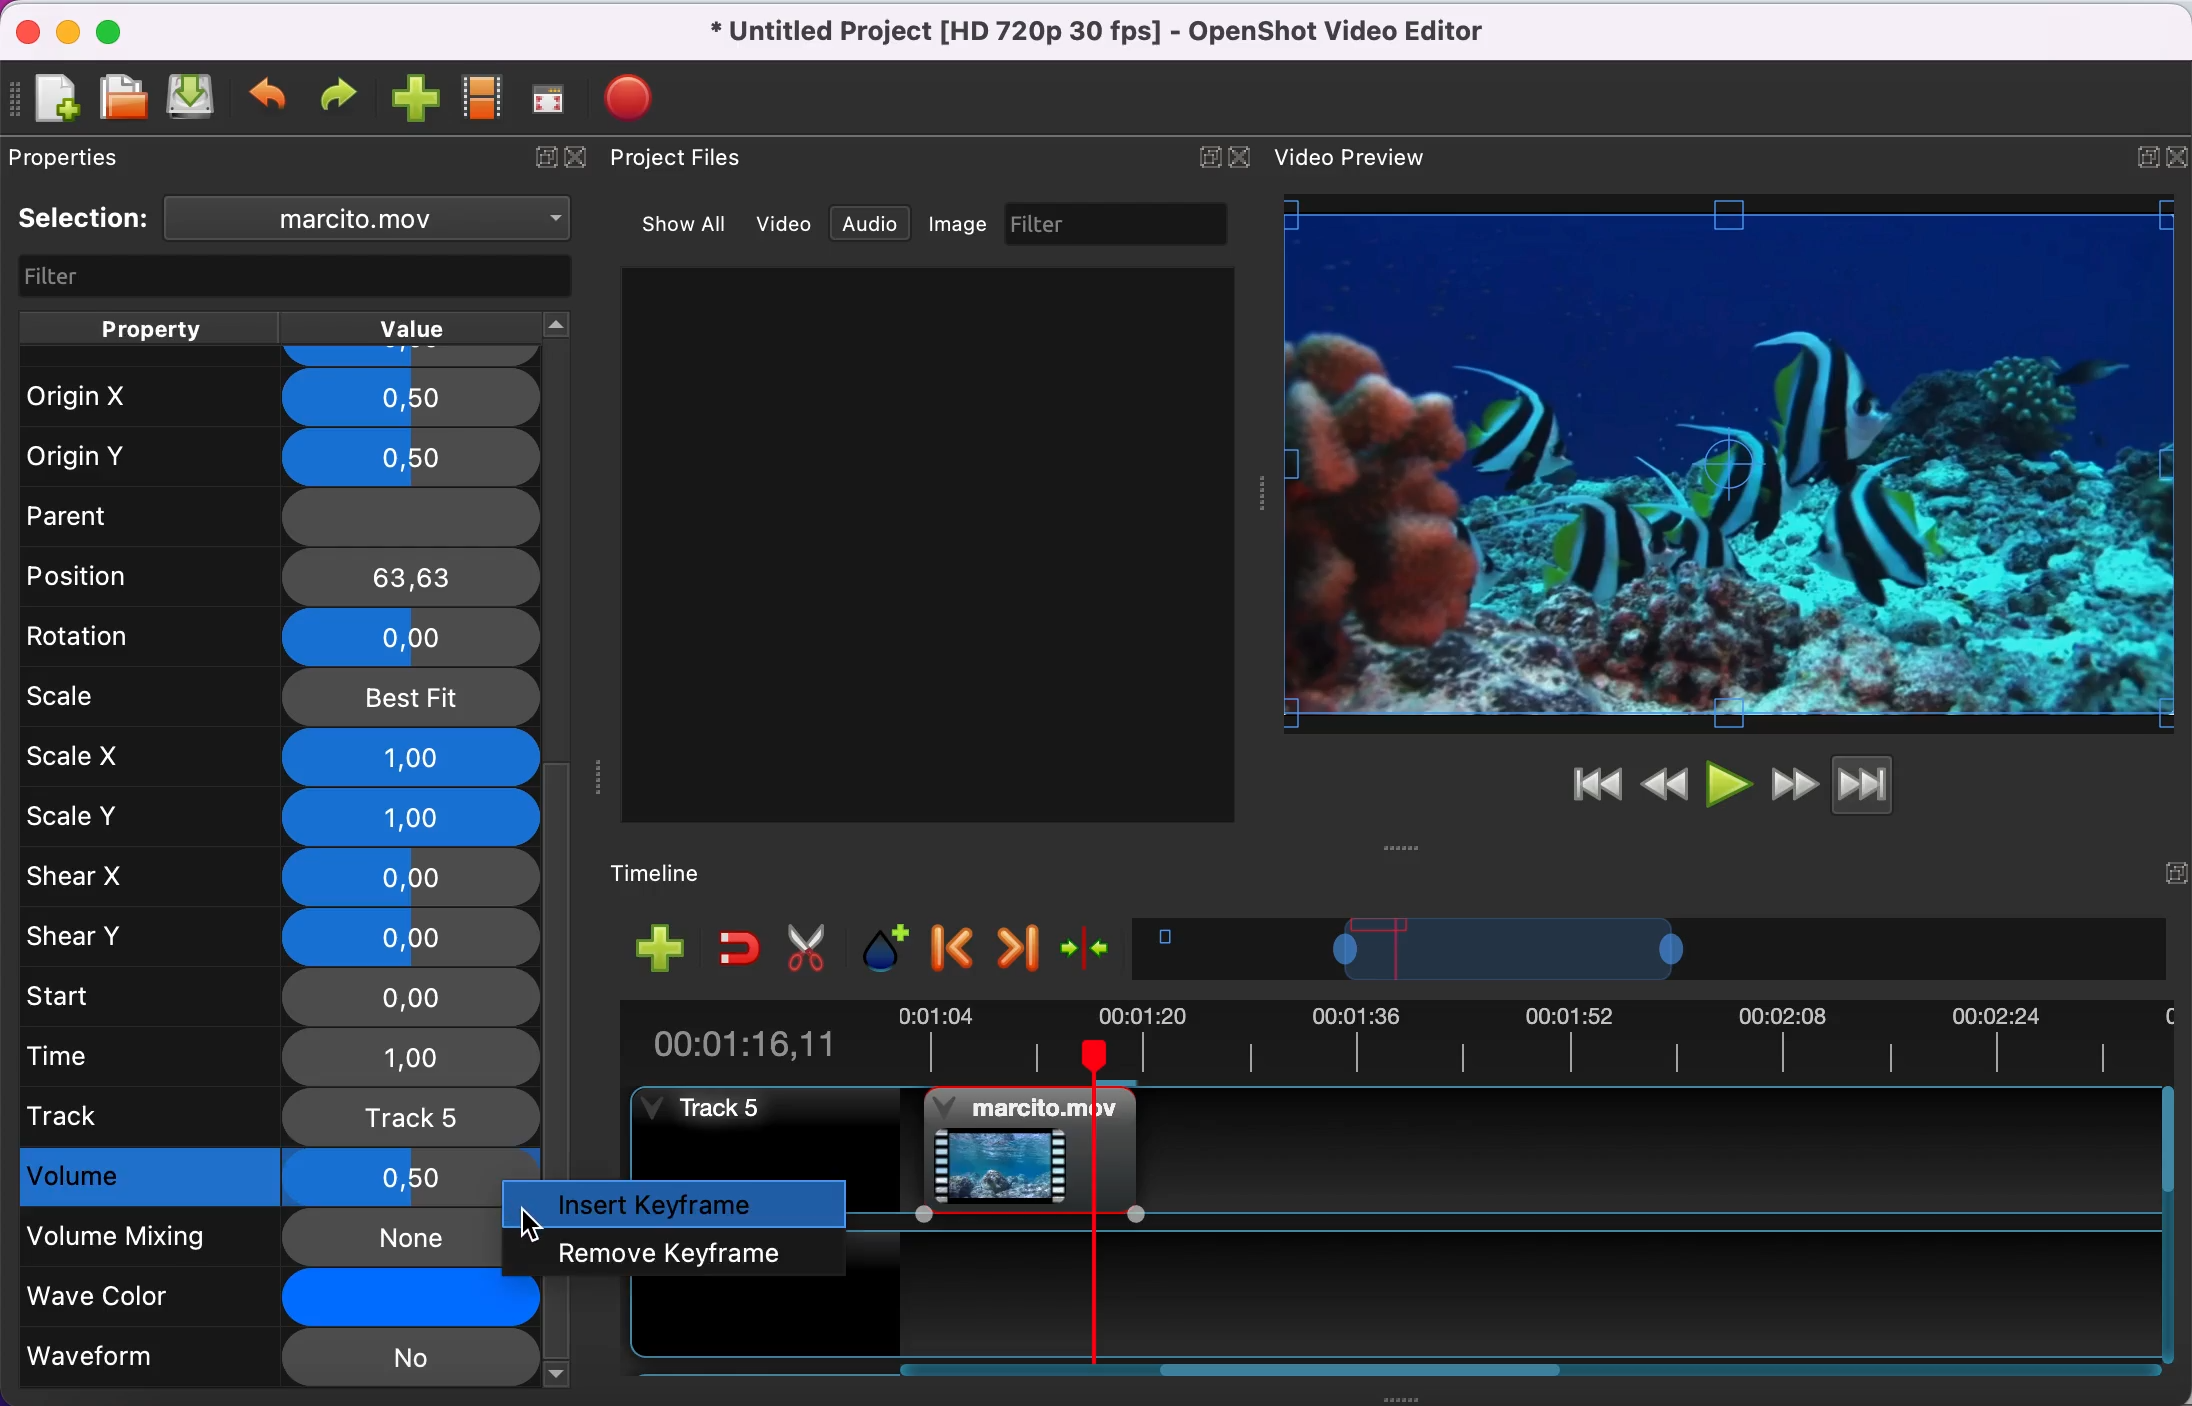  I want to click on expand/hide, so click(2173, 867).